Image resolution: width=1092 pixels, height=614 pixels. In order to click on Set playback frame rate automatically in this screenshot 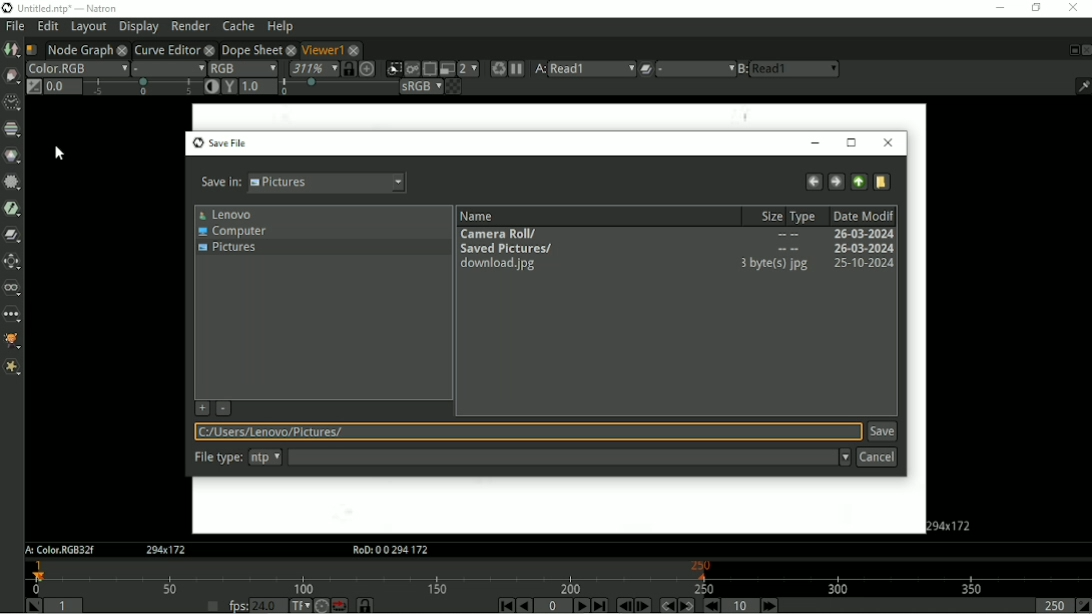, I will do `click(213, 606)`.